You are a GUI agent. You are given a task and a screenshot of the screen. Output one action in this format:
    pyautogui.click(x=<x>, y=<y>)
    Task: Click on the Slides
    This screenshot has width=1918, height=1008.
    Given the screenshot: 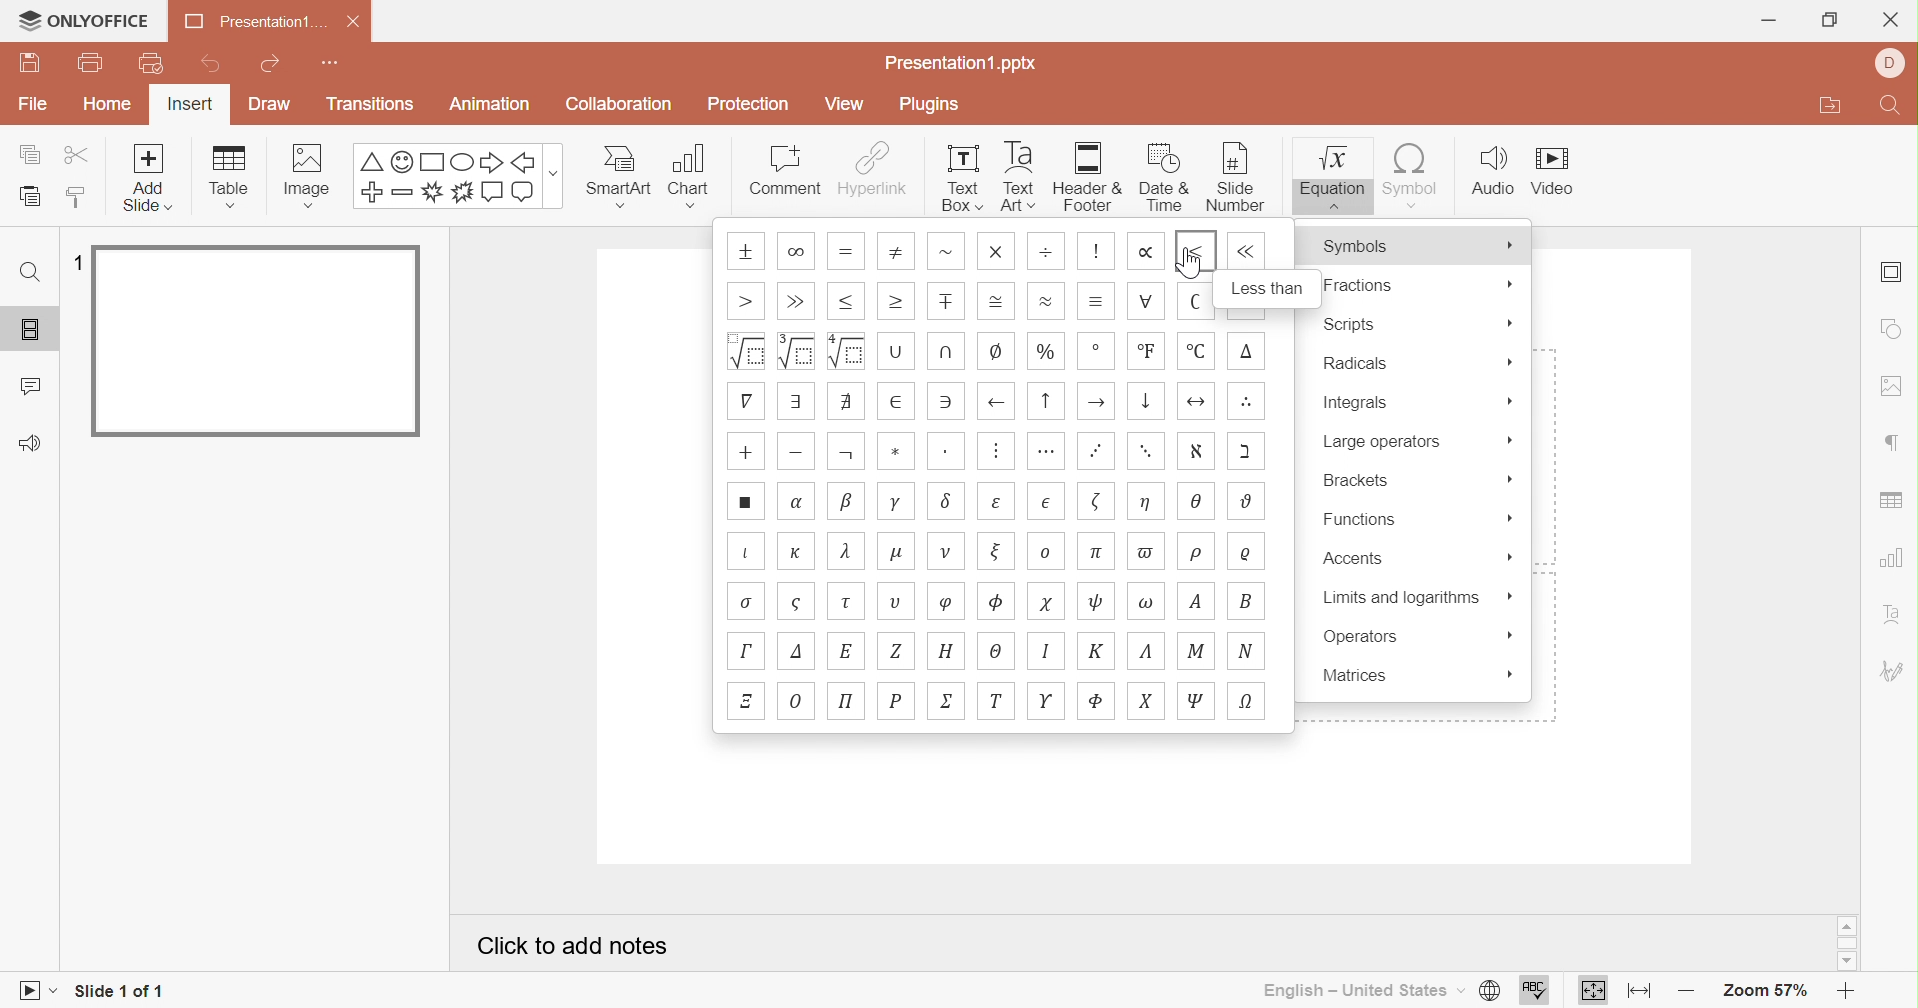 What is the action you would take?
    pyautogui.click(x=31, y=329)
    